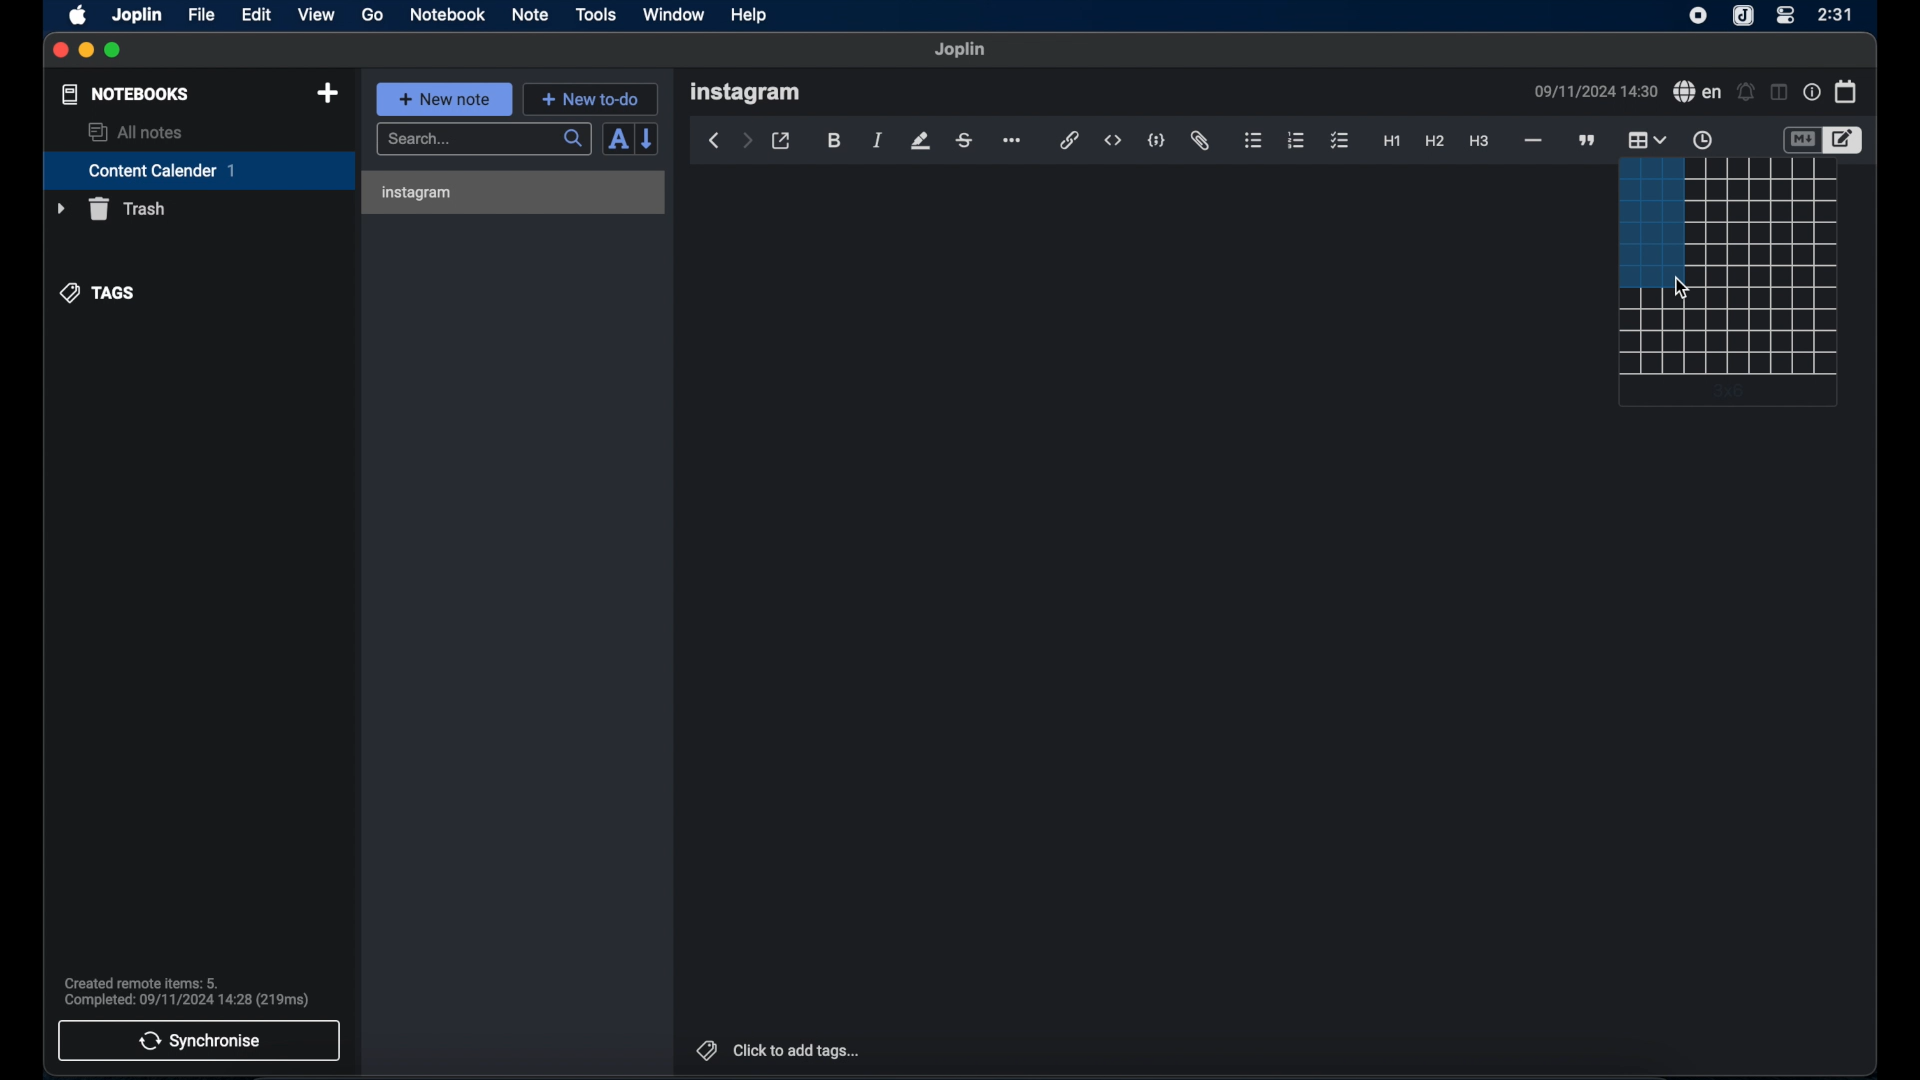 The image size is (1920, 1080). What do you see at coordinates (1698, 17) in the screenshot?
I see `screen recorder icon` at bounding box center [1698, 17].